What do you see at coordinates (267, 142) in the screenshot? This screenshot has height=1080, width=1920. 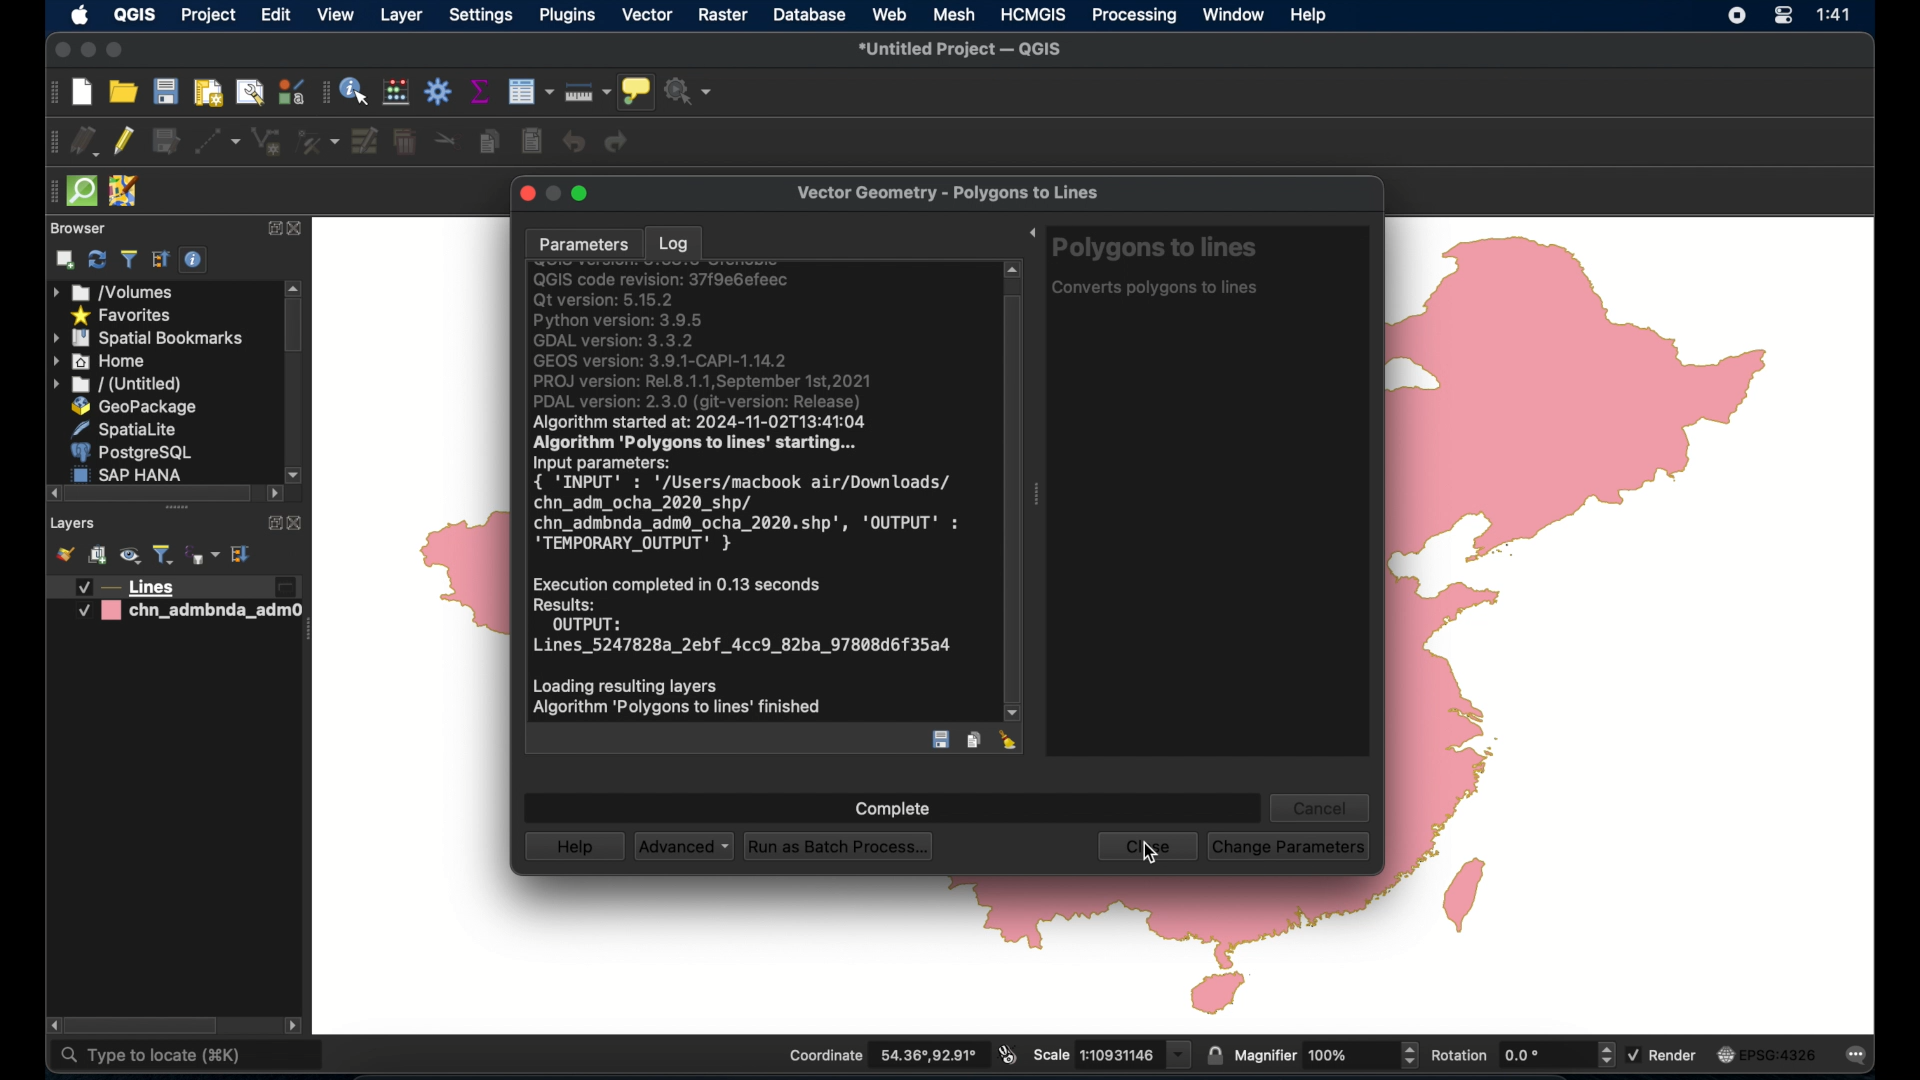 I see `add polygon` at bounding box center [267, 142].